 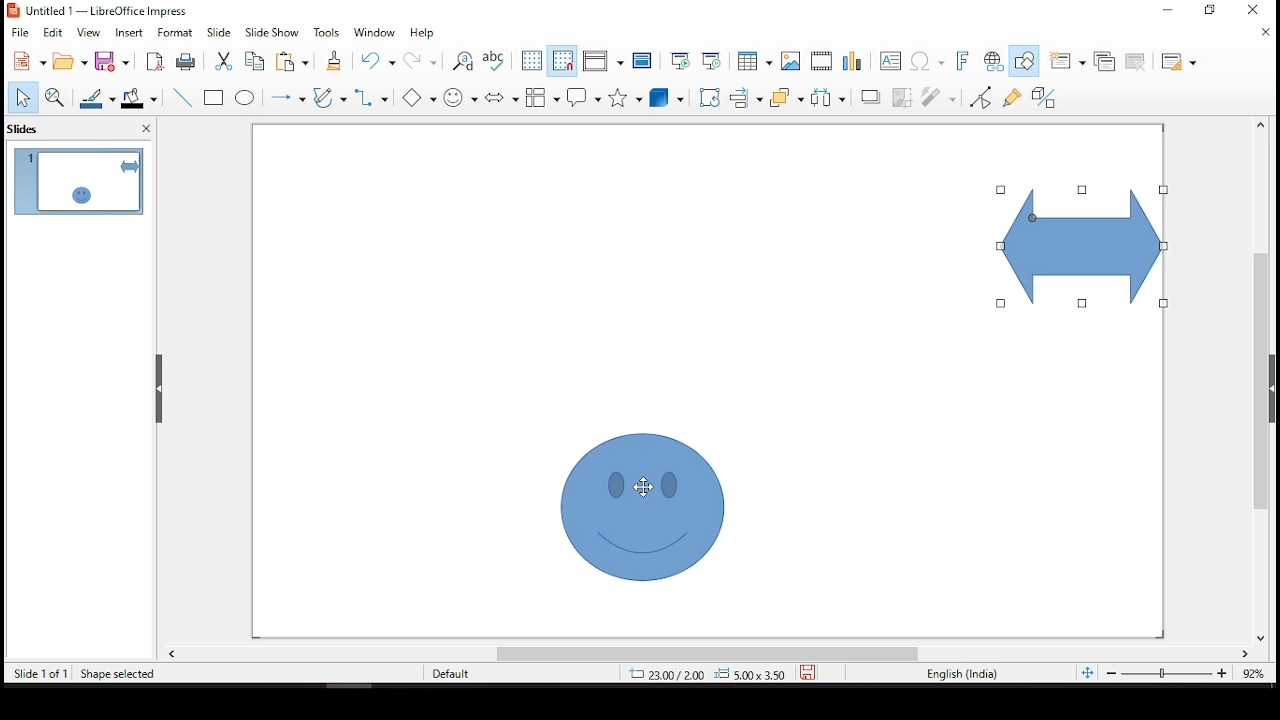 What do you see at coordinates (749, 672) in the screenshot?
I see `0.00x0.00` at bounding box center [749, 672].